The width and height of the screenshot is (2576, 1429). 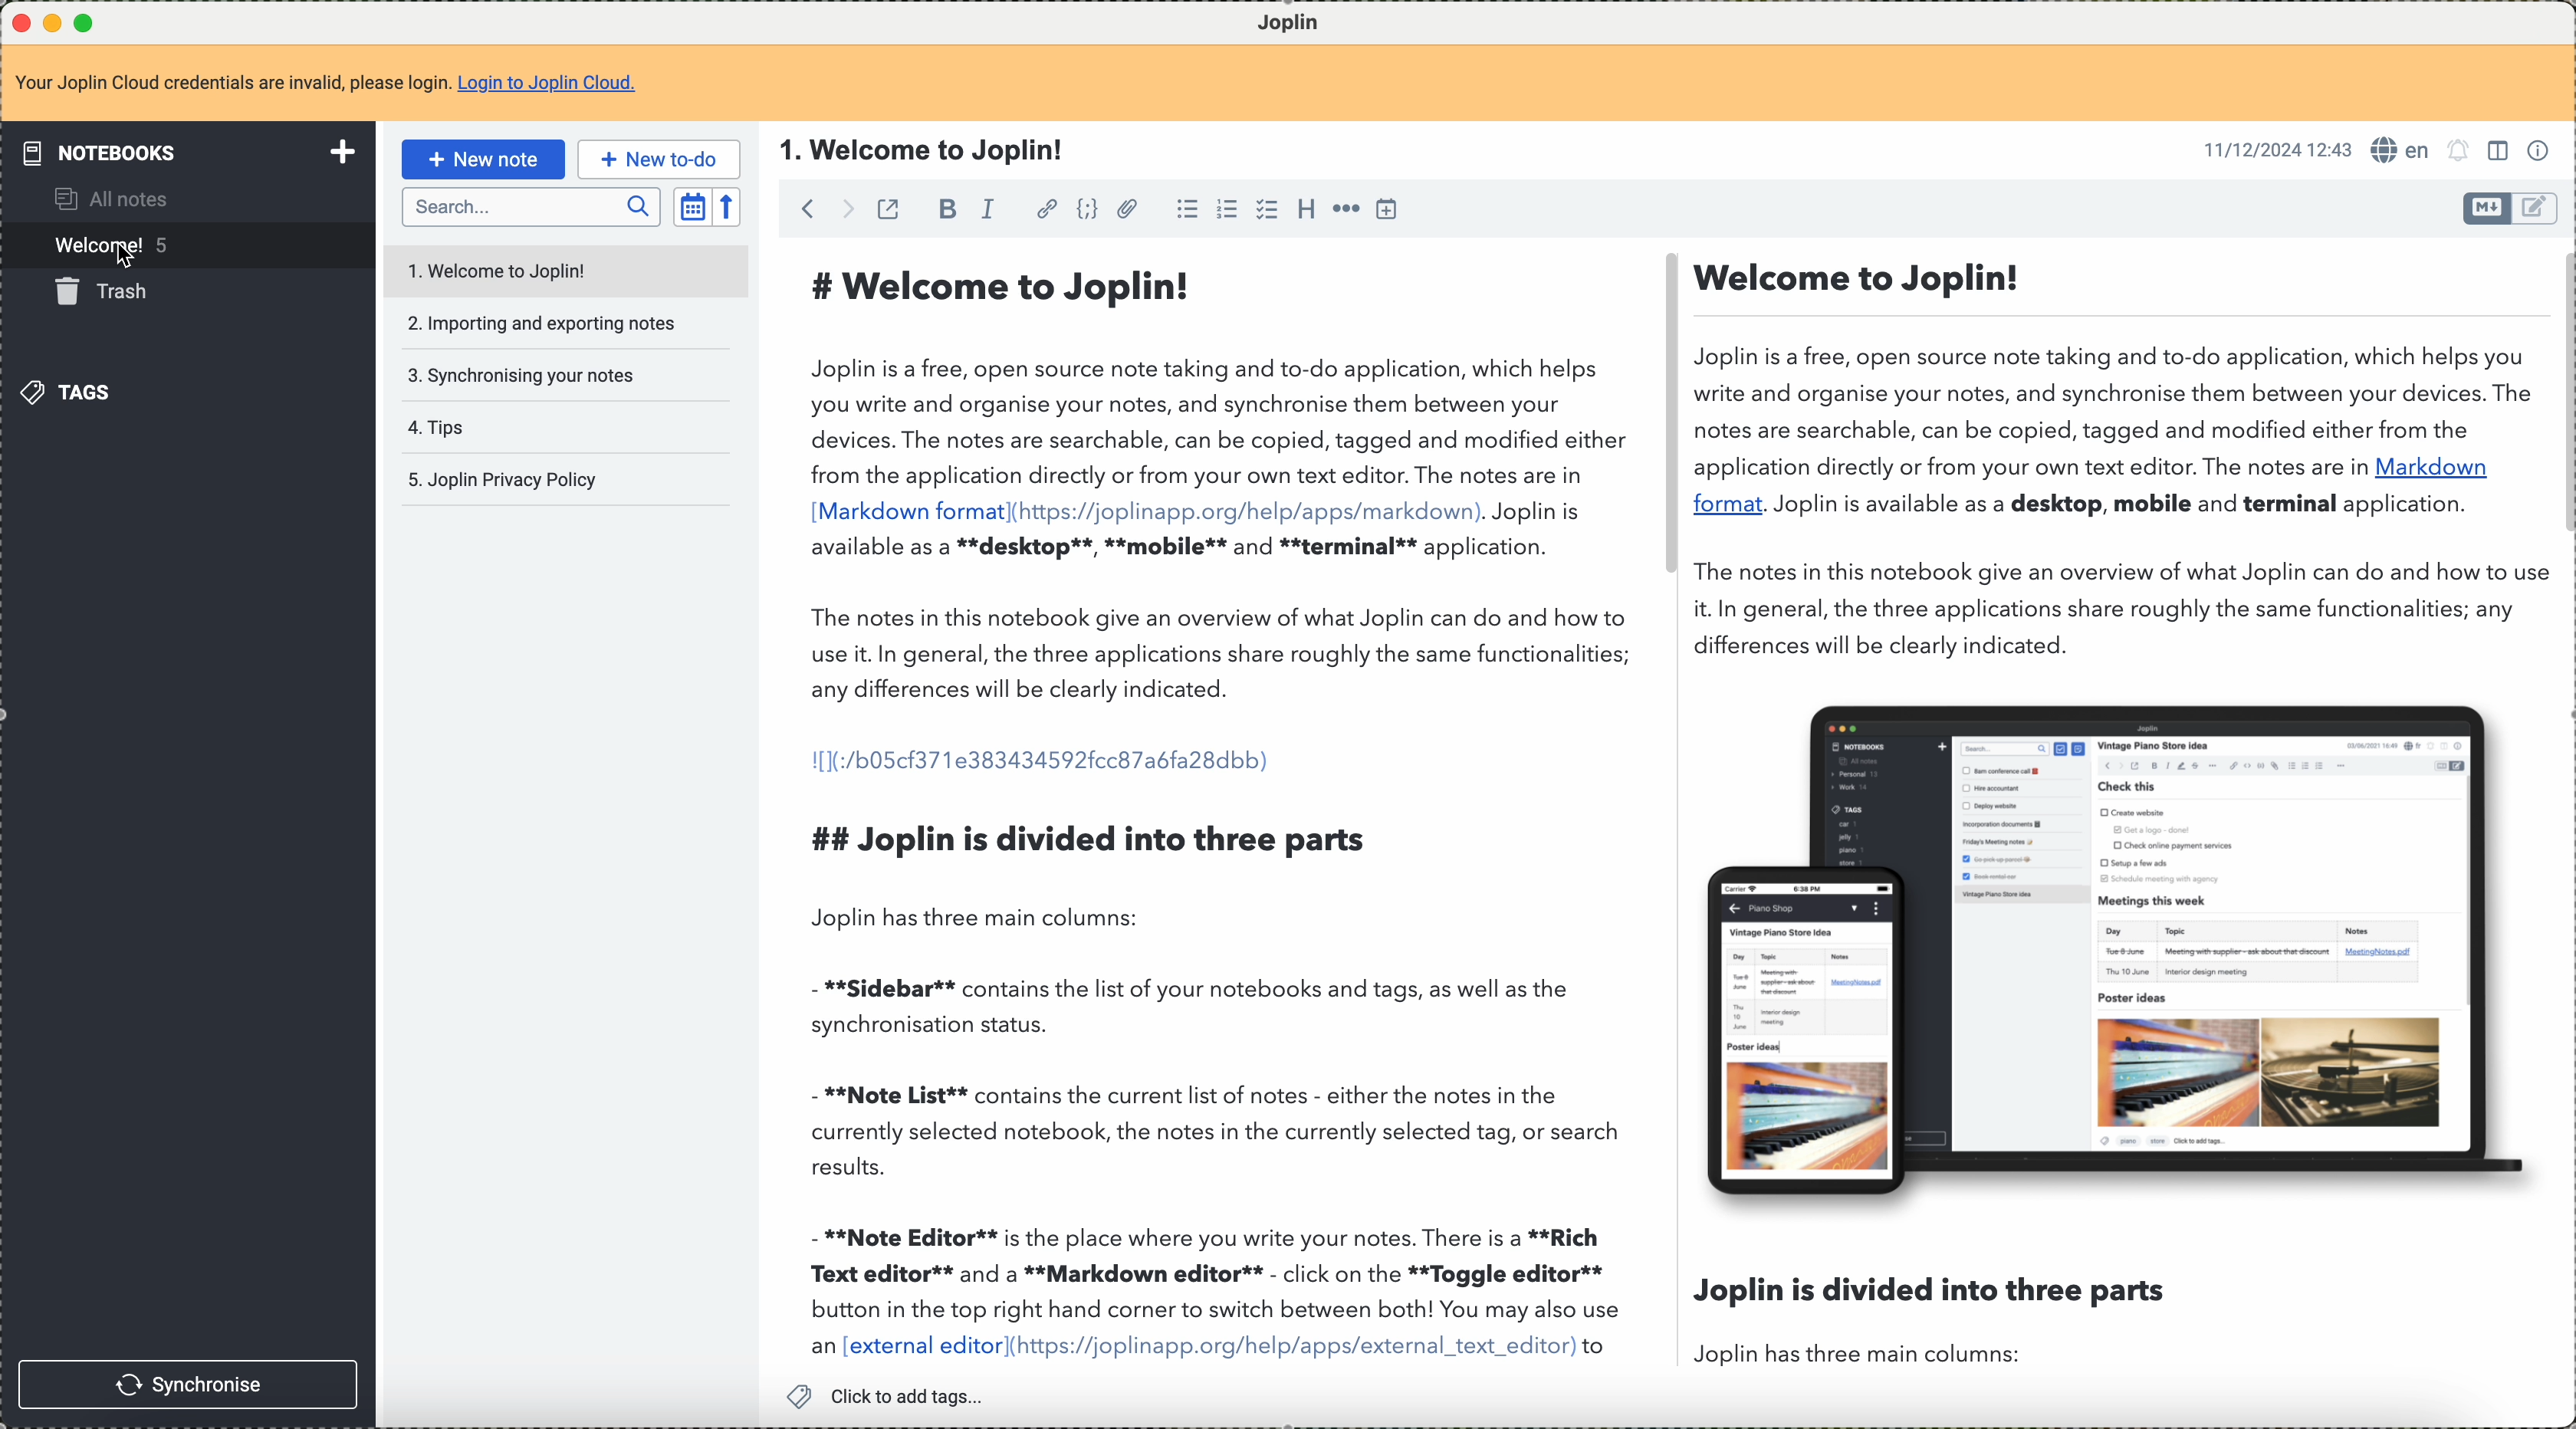 What do you see at coordinates (88, 24) in the screenshot?
I see `maximize Joplin` at bounding box center [88, 24].